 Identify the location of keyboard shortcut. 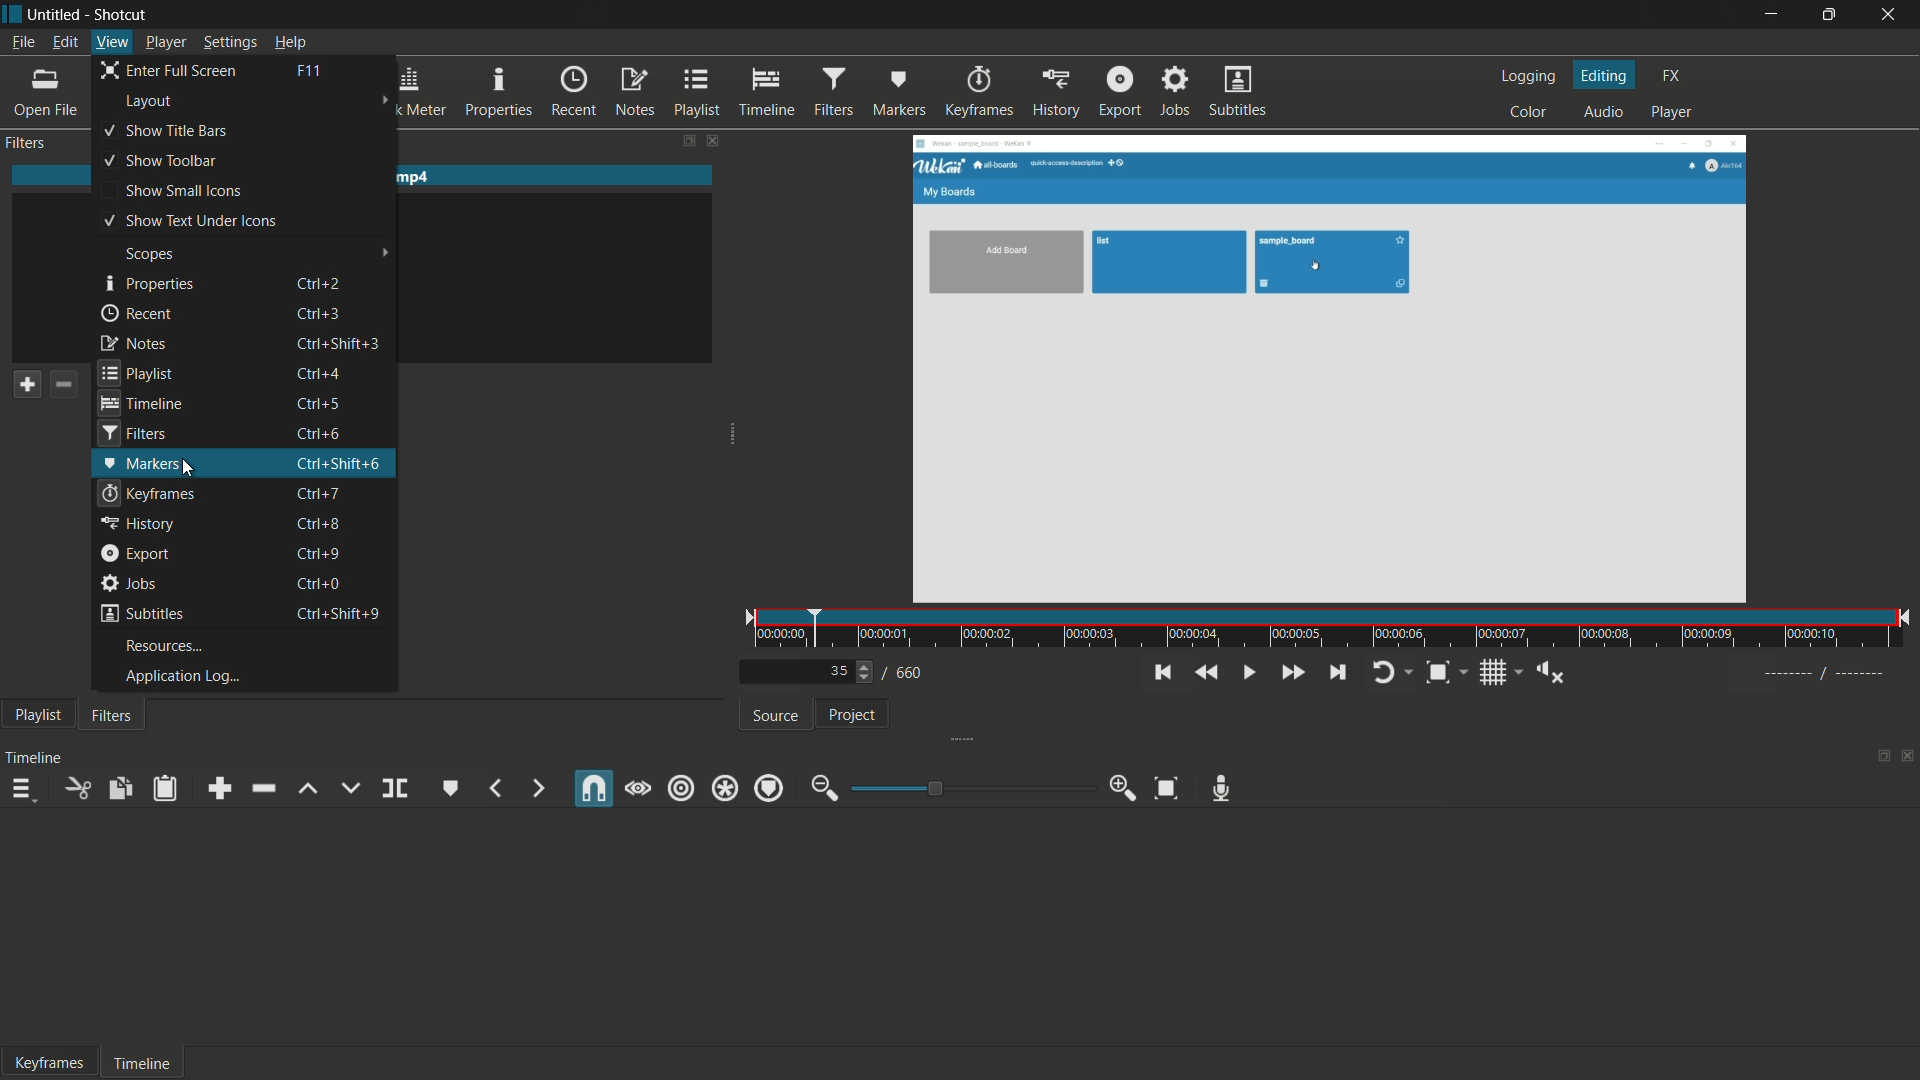
(319, 372).